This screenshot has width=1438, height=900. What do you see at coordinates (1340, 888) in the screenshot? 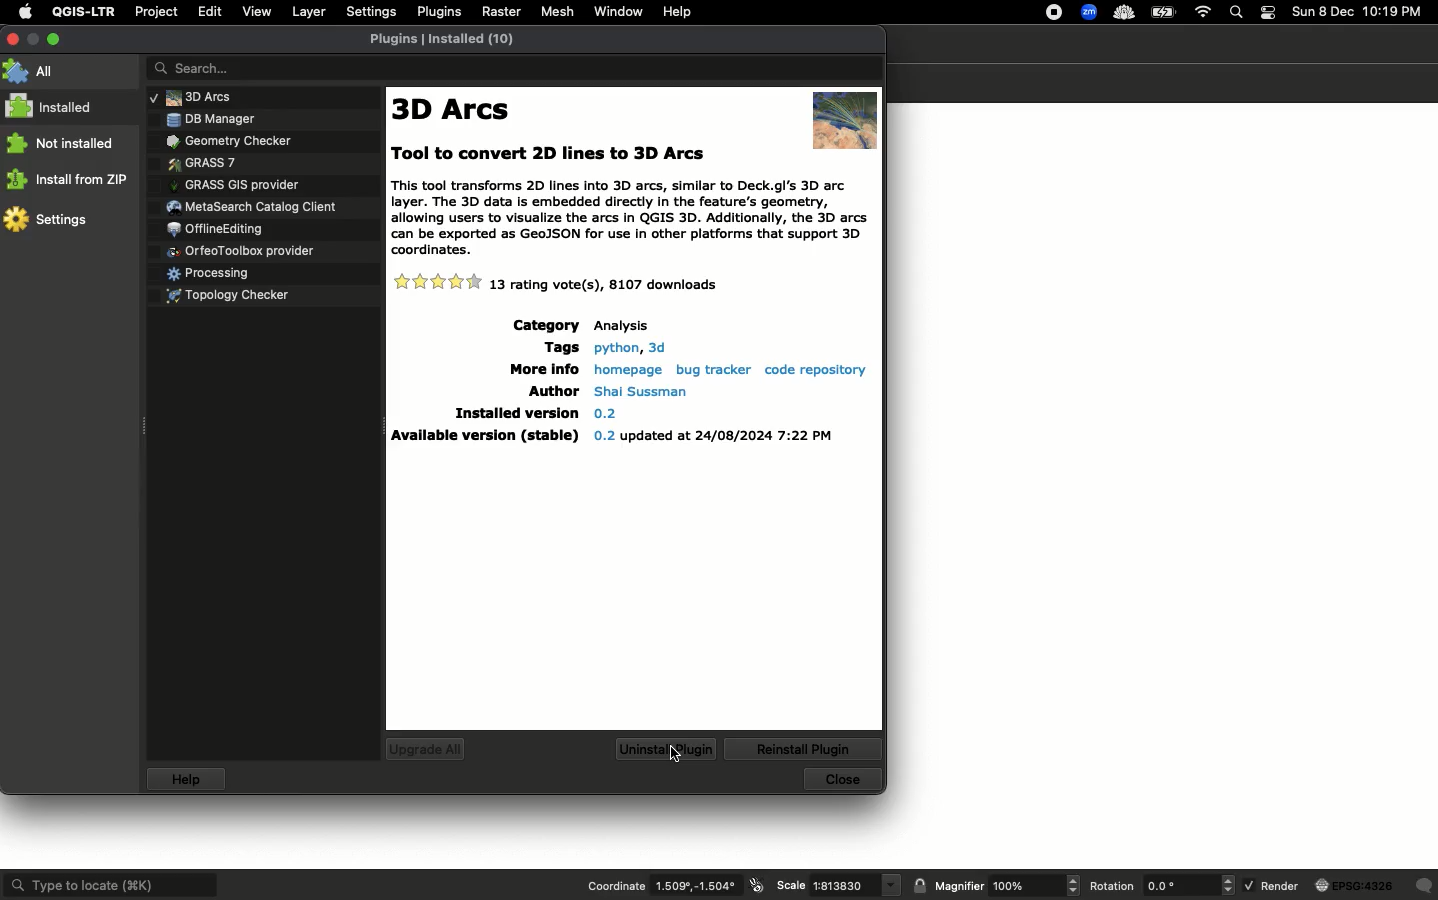
I see `Render` at bounding box center [1340, 888].